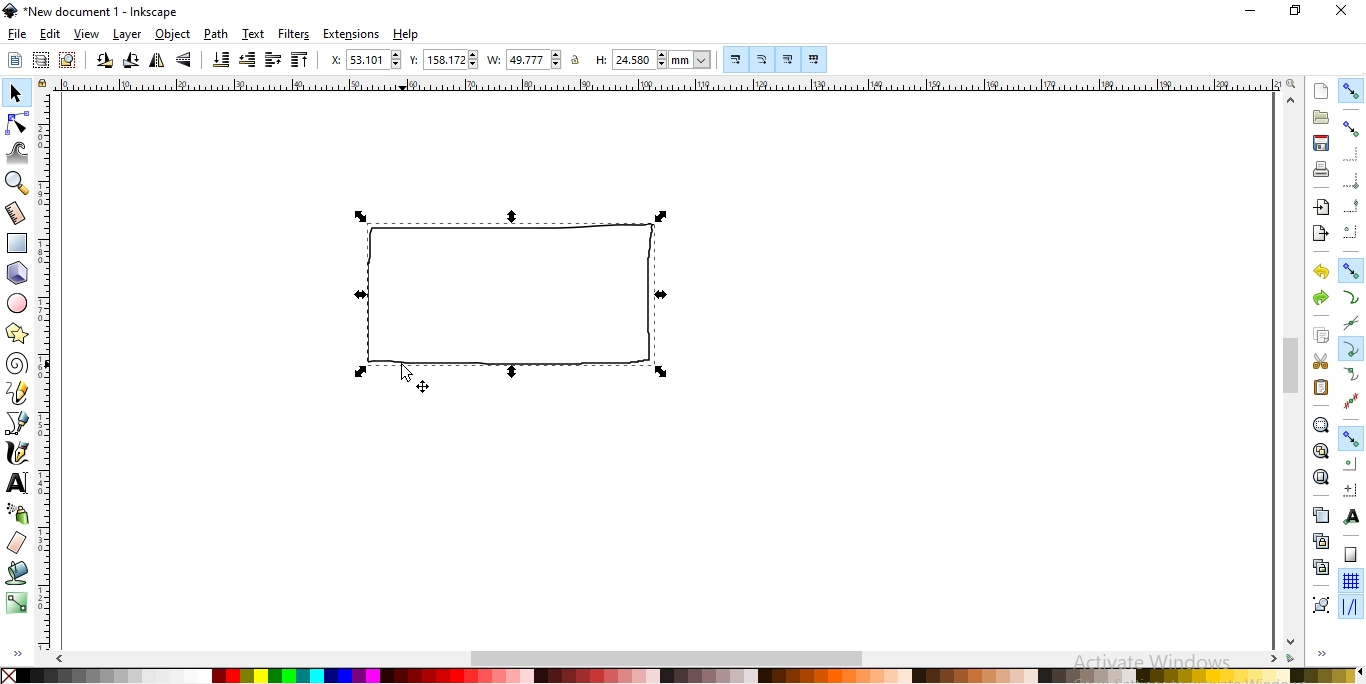  What do you see at coordinates (1291, 367) in the screenshot?
I see `scrollbar` at bounding box center [1291, 367].